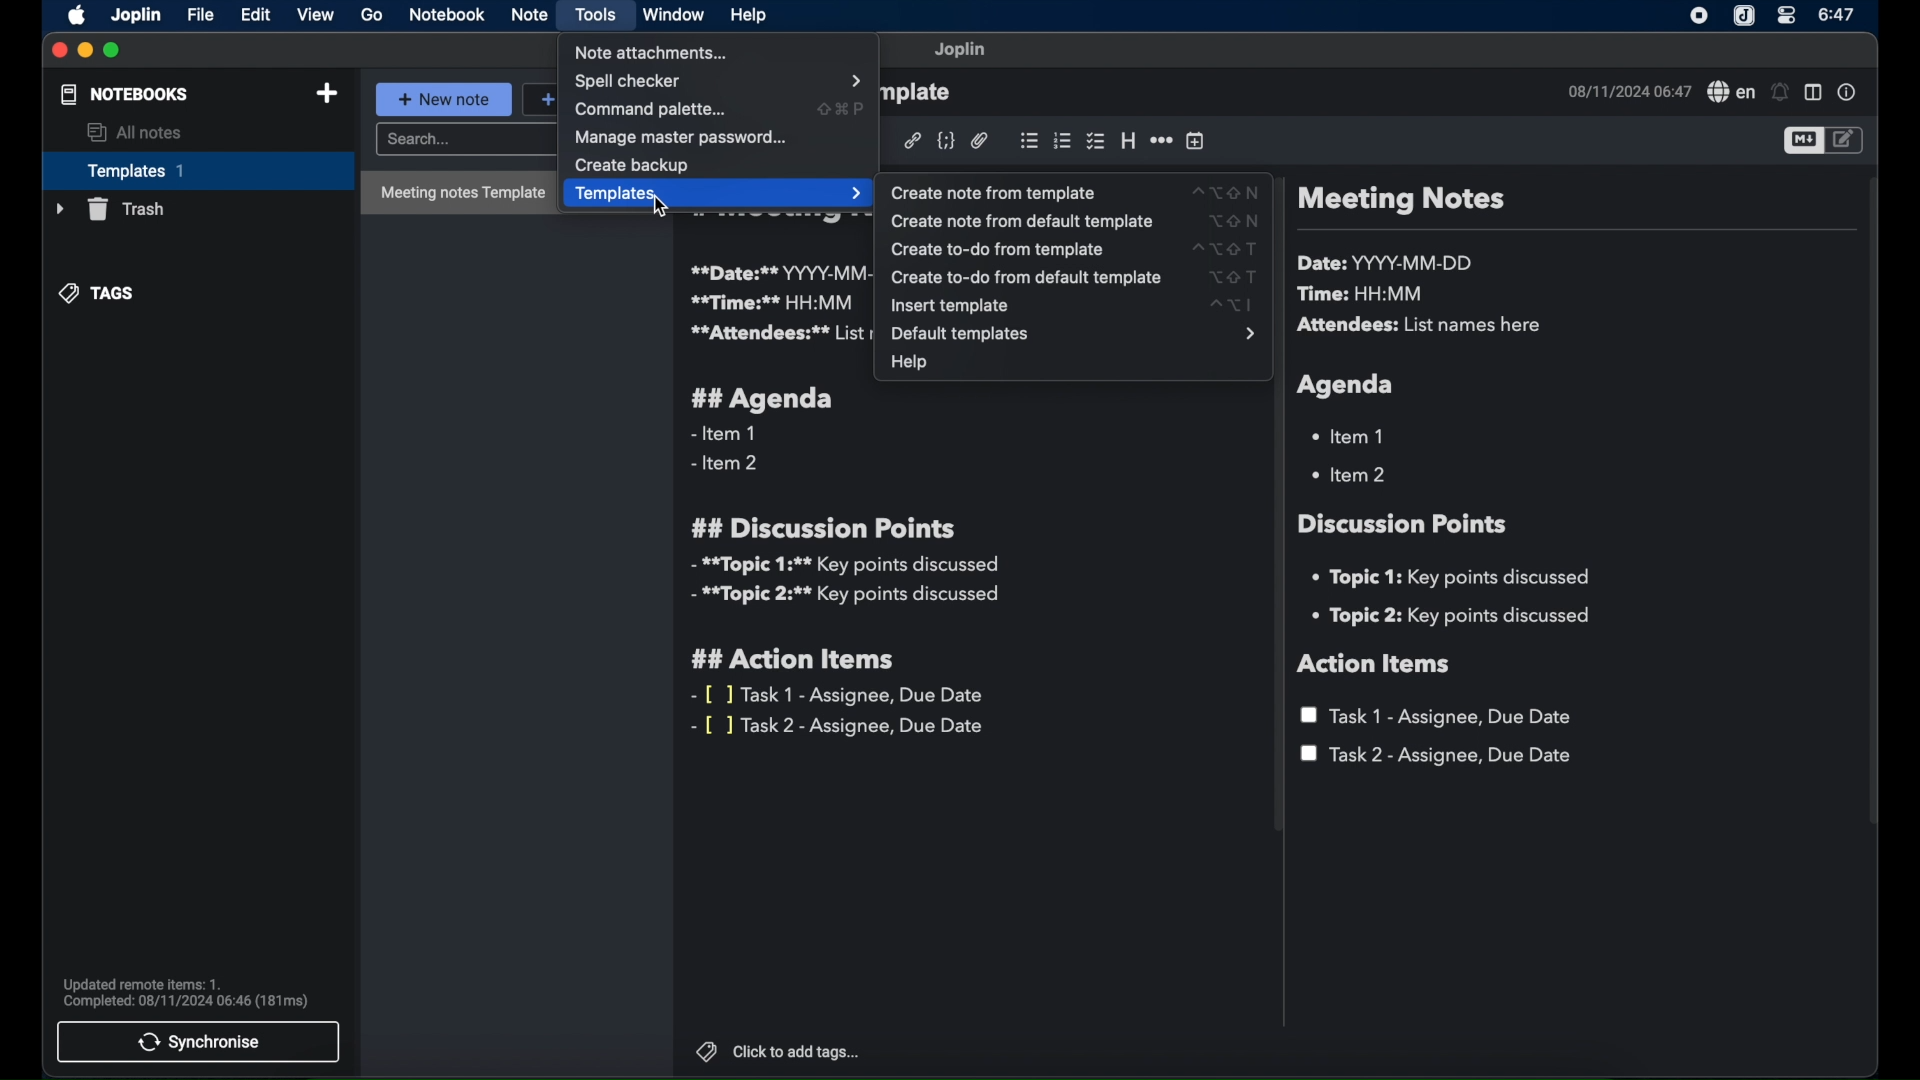 This screenshot has height=1080, width=1920. Describe the element at coordinates (773, 302) in the screenshot. I see `**time:** HH:MM` at that location.